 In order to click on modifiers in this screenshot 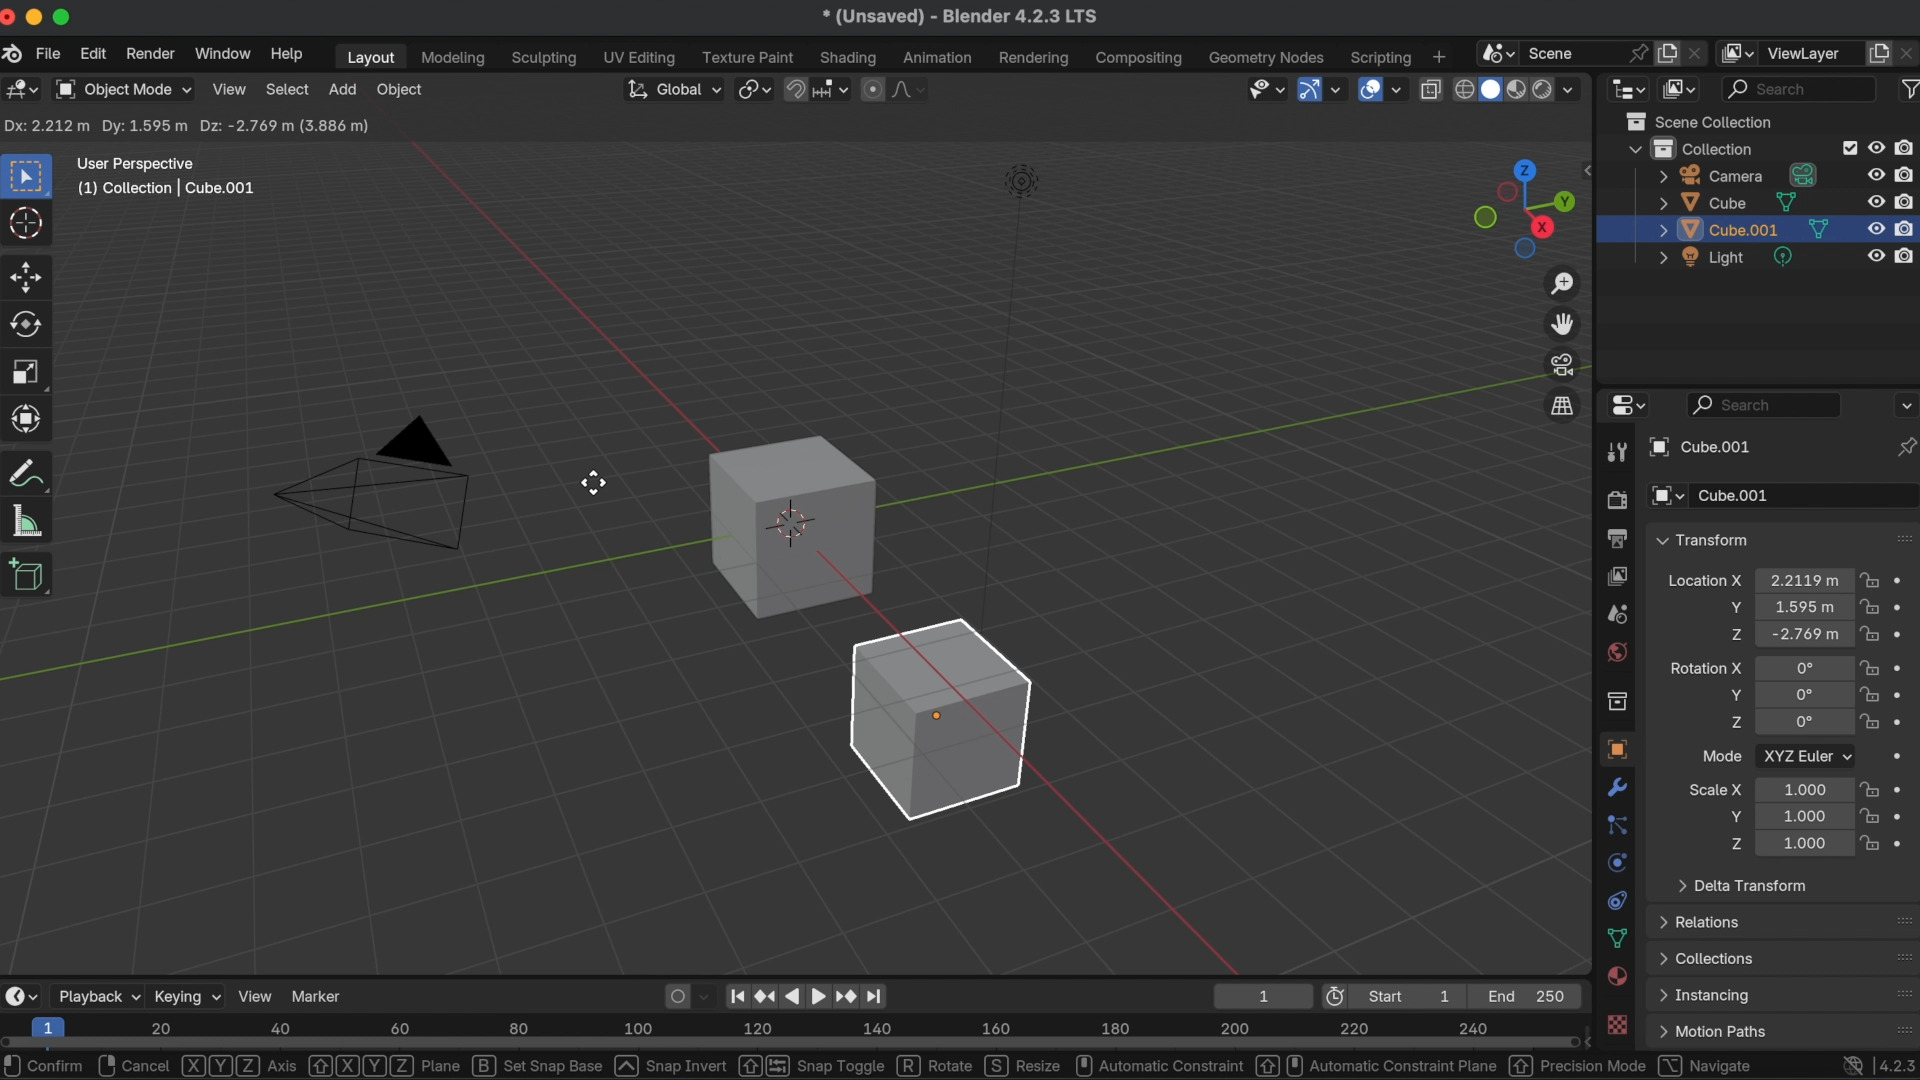, I will do `click(1619, 787)`.